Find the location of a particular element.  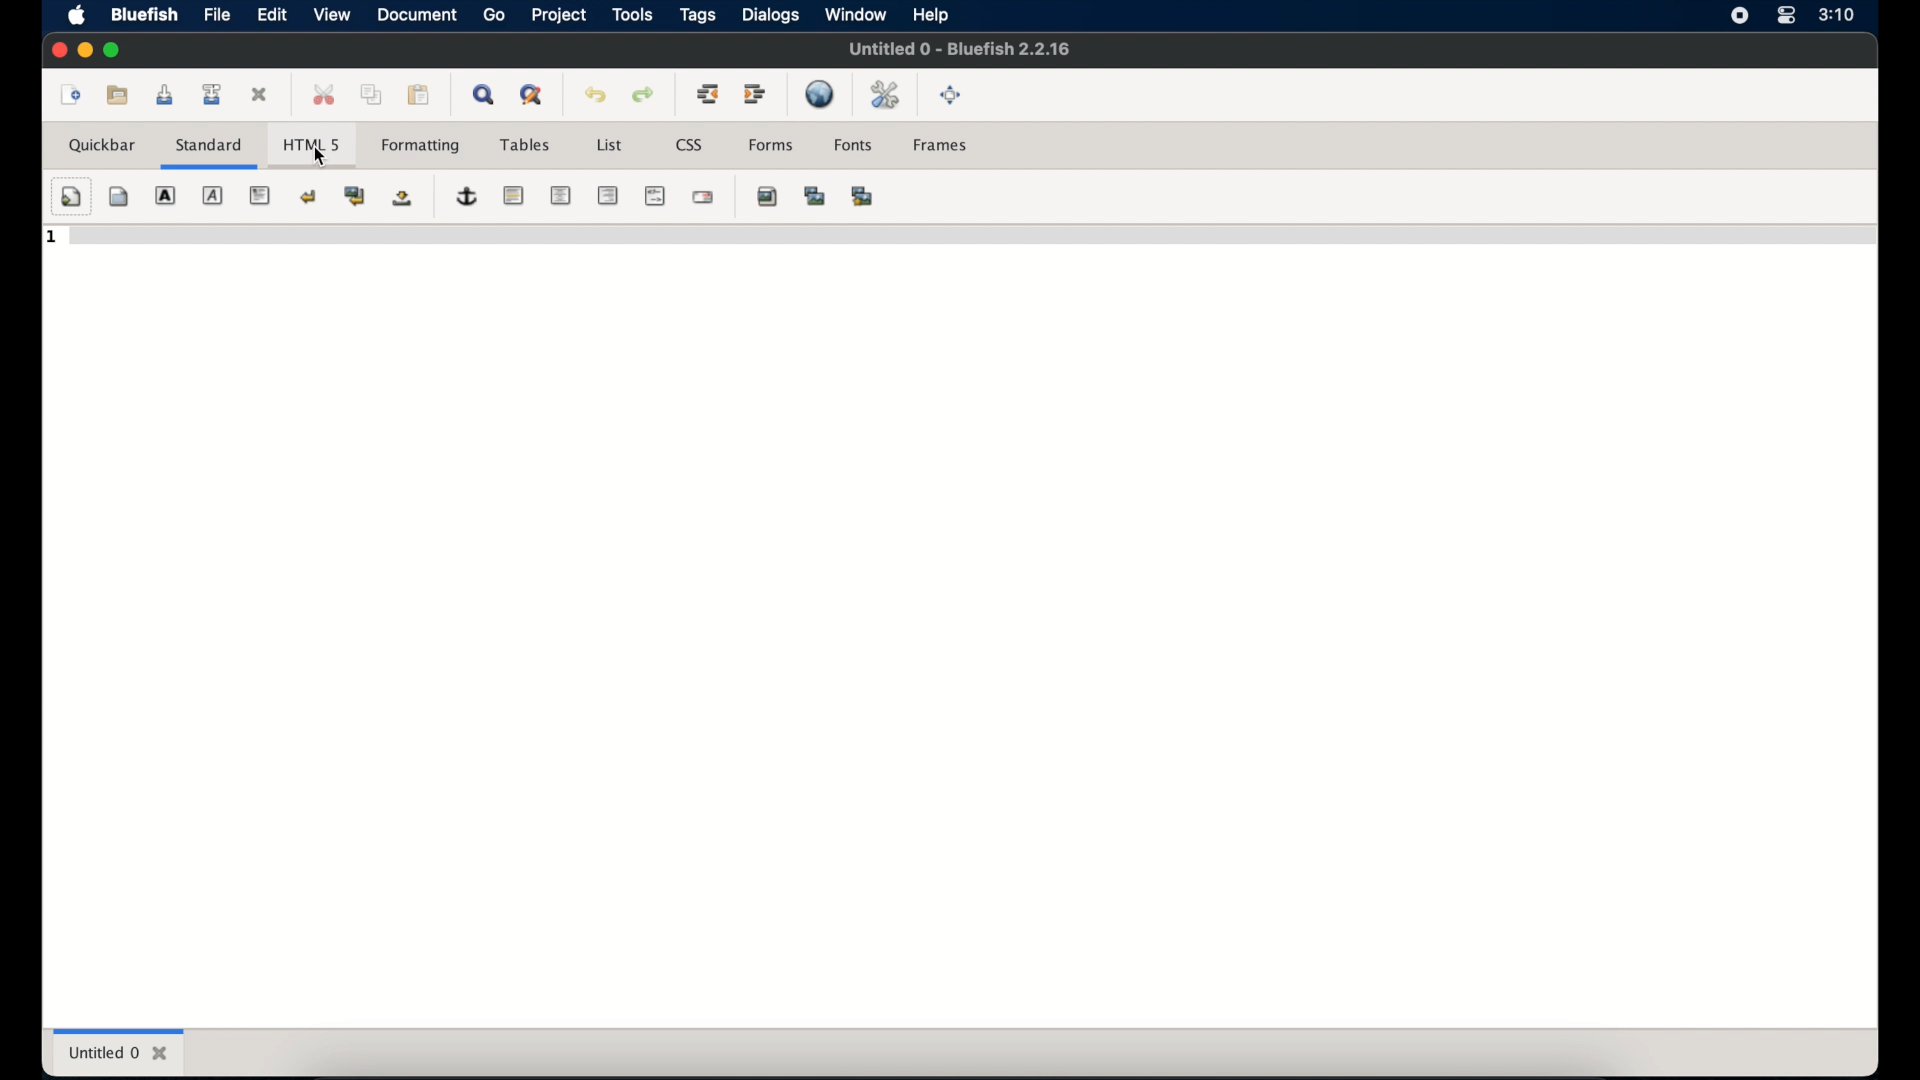

paragraph is located at coordinates (261, 196).